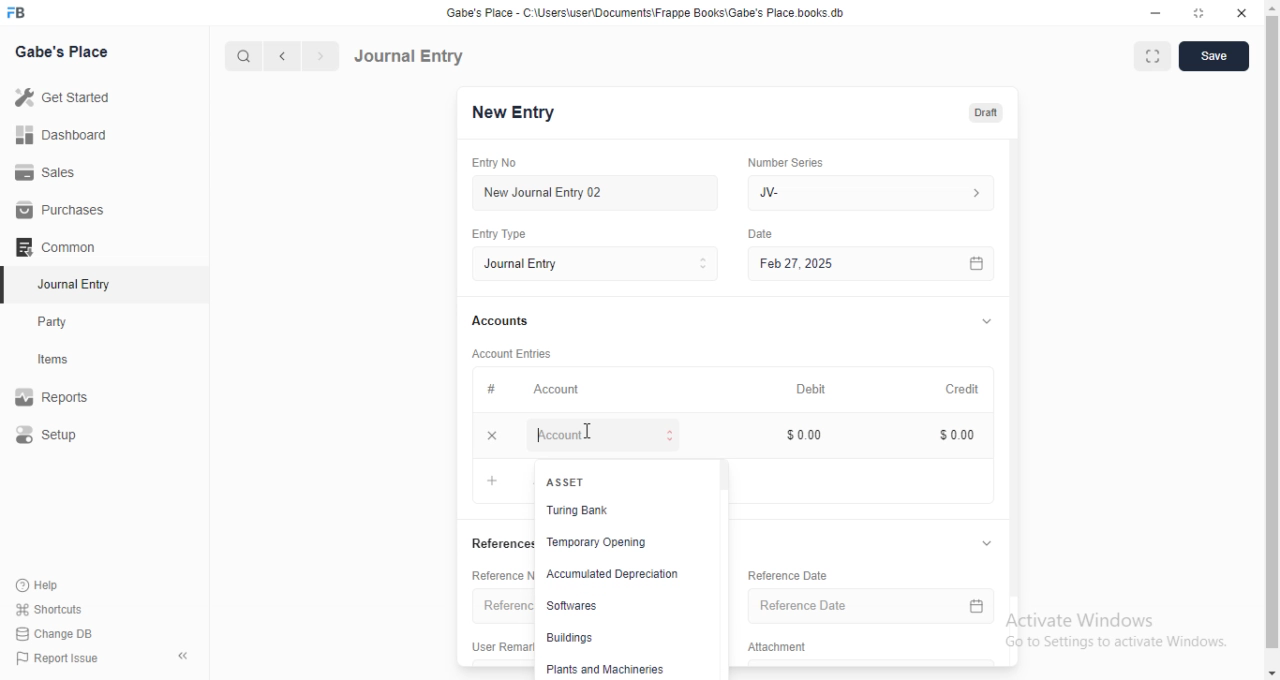 This screenshot has width=1280, height=680. I want to click on Add, so click(499, 435).